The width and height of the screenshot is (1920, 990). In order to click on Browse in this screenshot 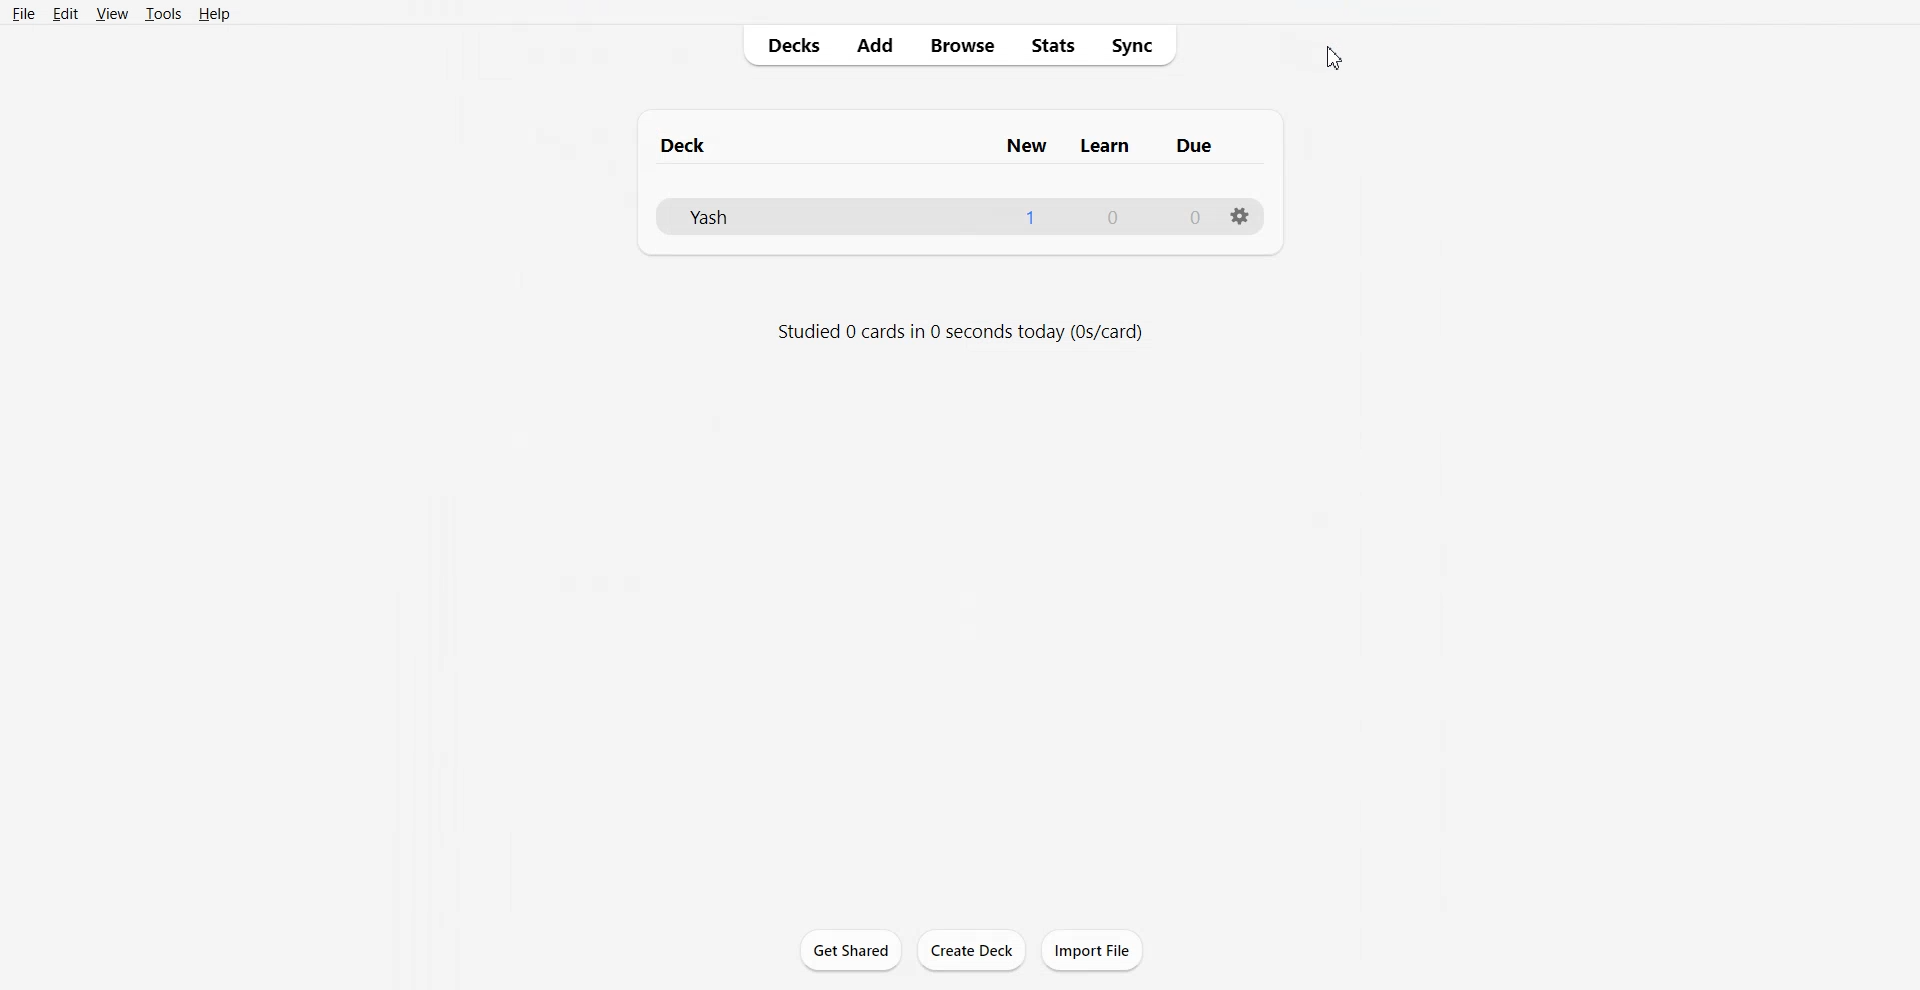, I will do `click(960, 45)`.